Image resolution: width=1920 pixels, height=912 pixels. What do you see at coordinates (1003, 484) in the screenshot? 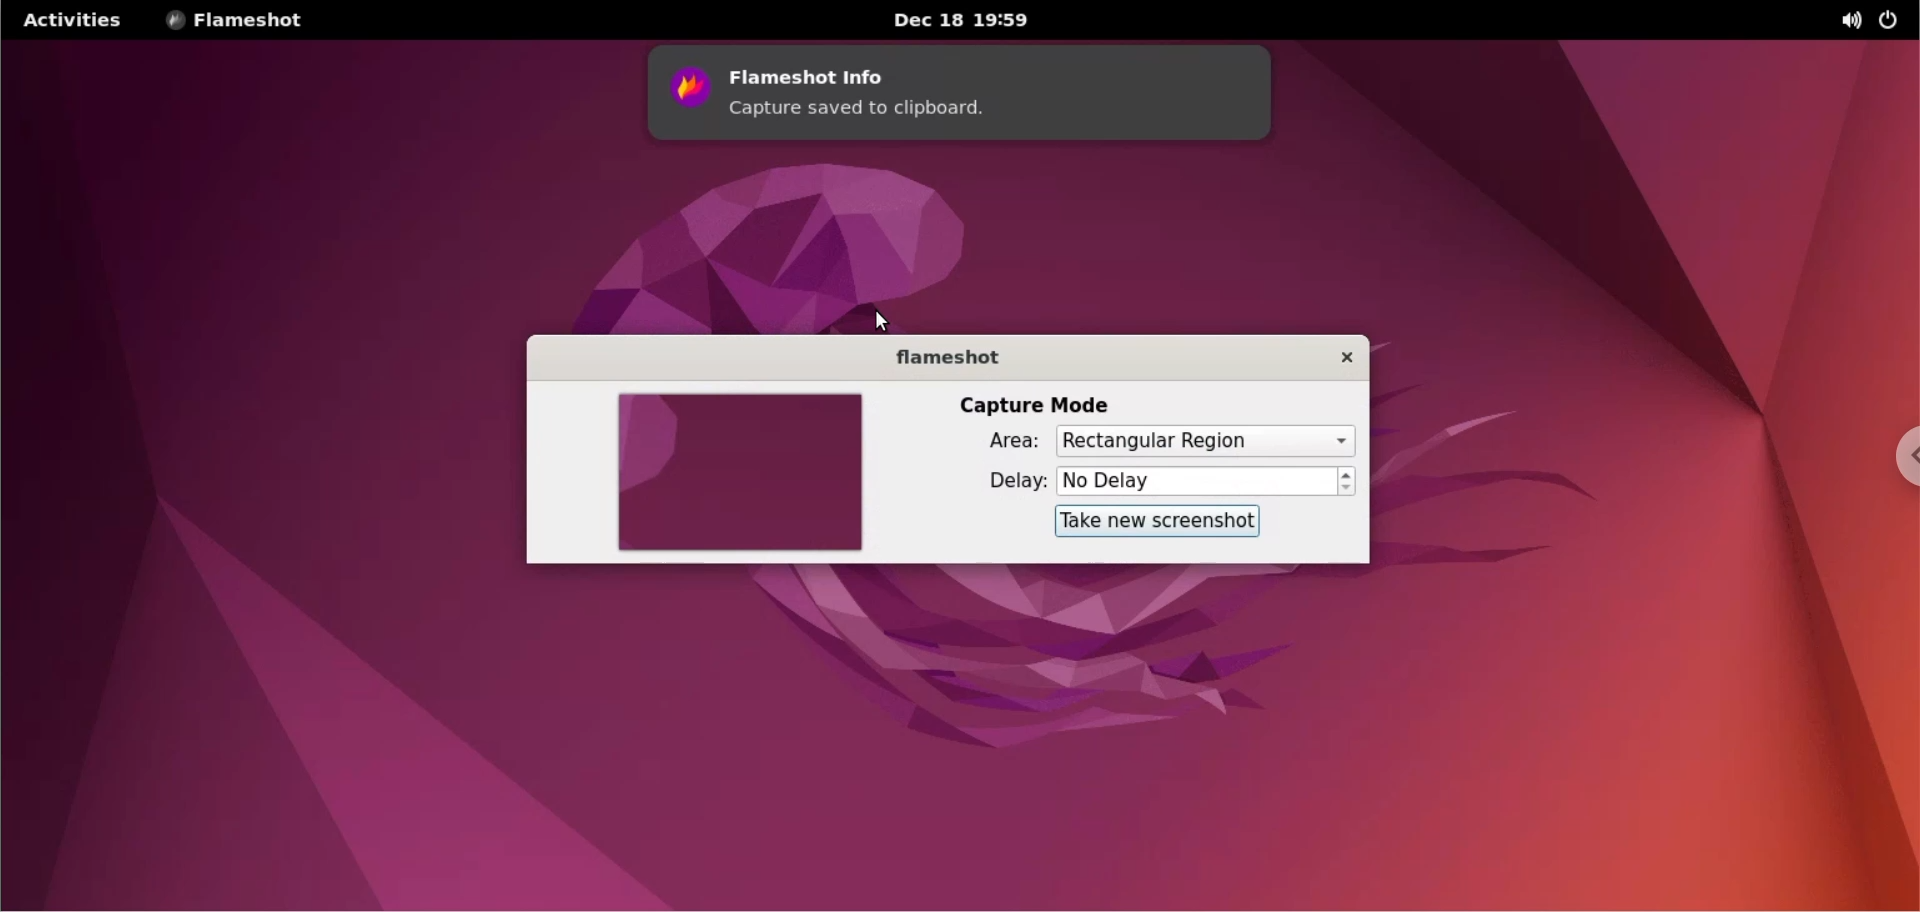
I see `delay label` at bounding box center [1003, 484].